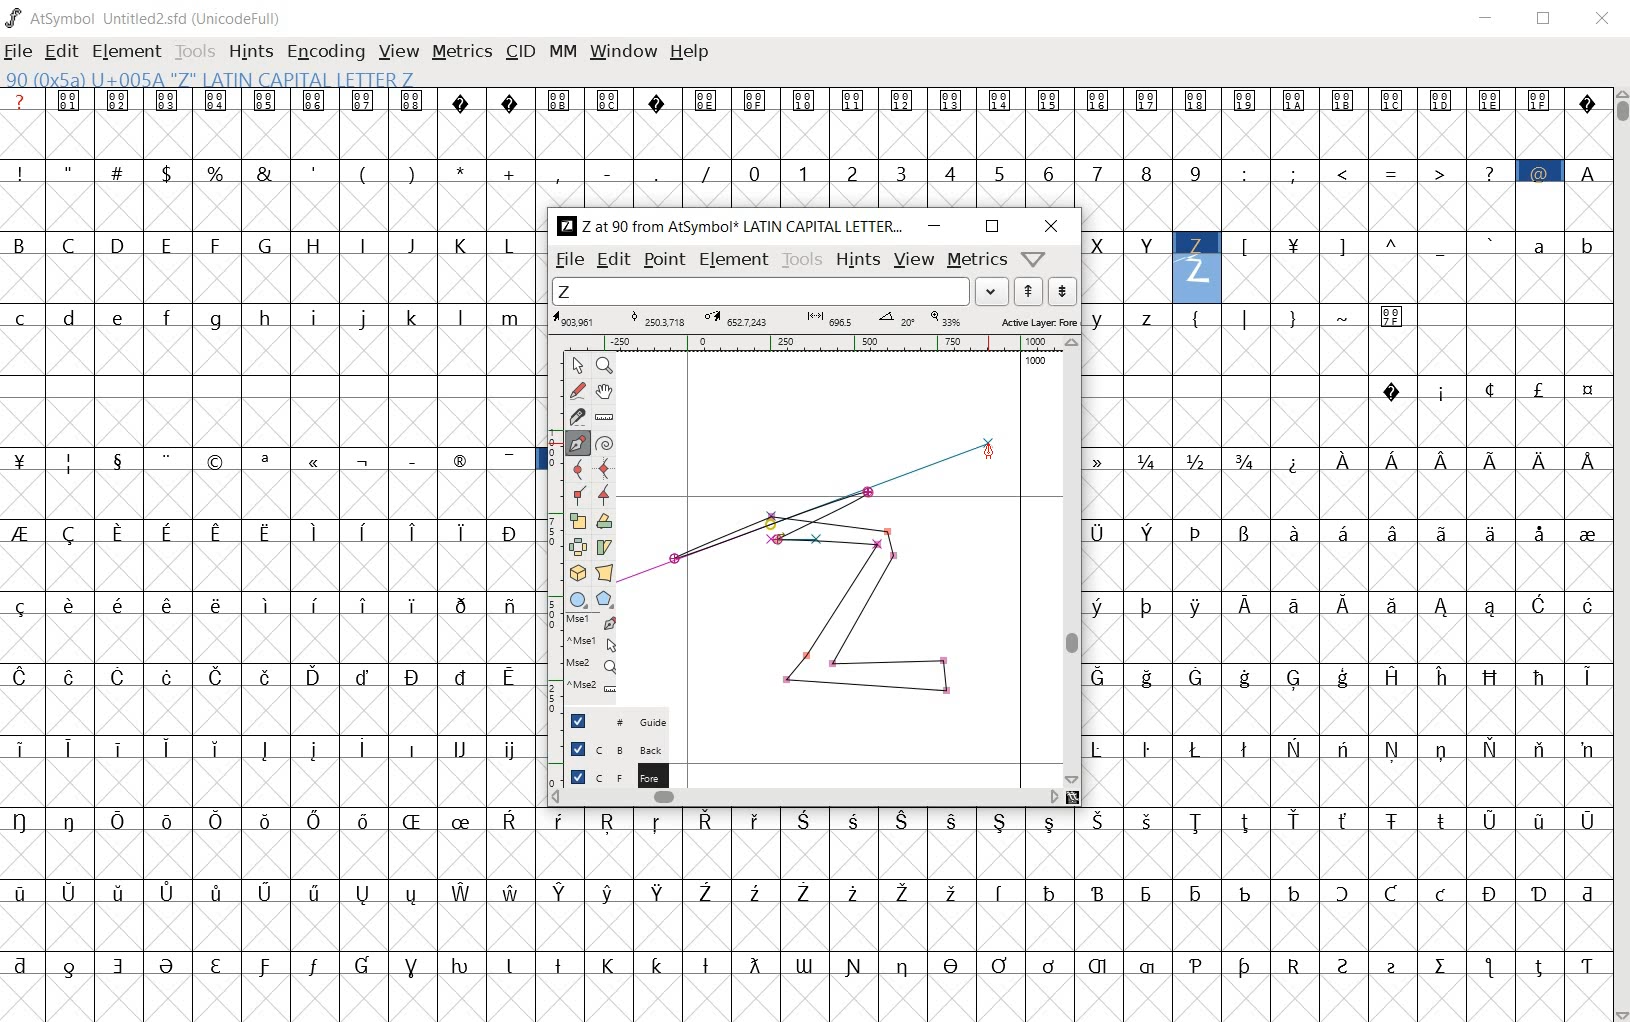 The width and height of the screenshot is (1630, 1022). Describe the element at coordinates (604, 523) in the screenshot. I see `Rotate the selection` at that location.